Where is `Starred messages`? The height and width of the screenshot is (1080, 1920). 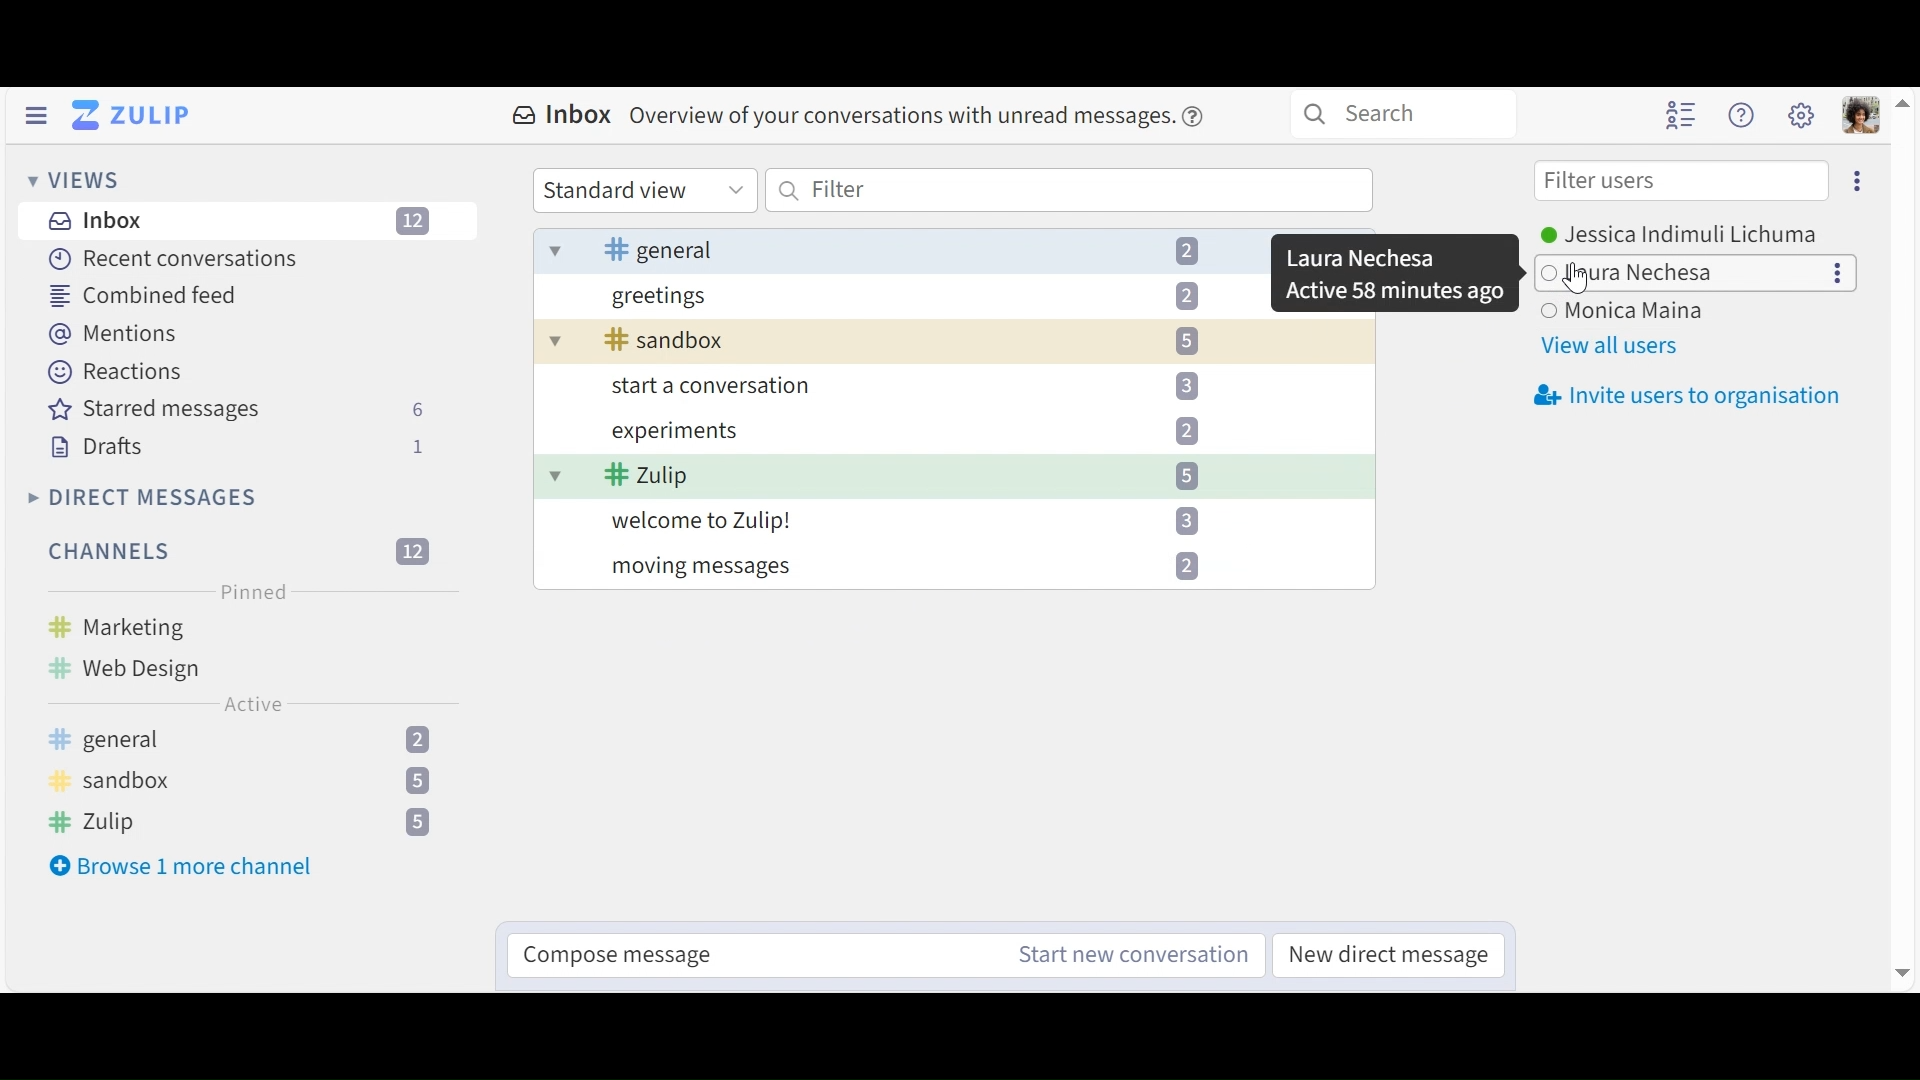
Starred messages is located at coordinates (237, 410).